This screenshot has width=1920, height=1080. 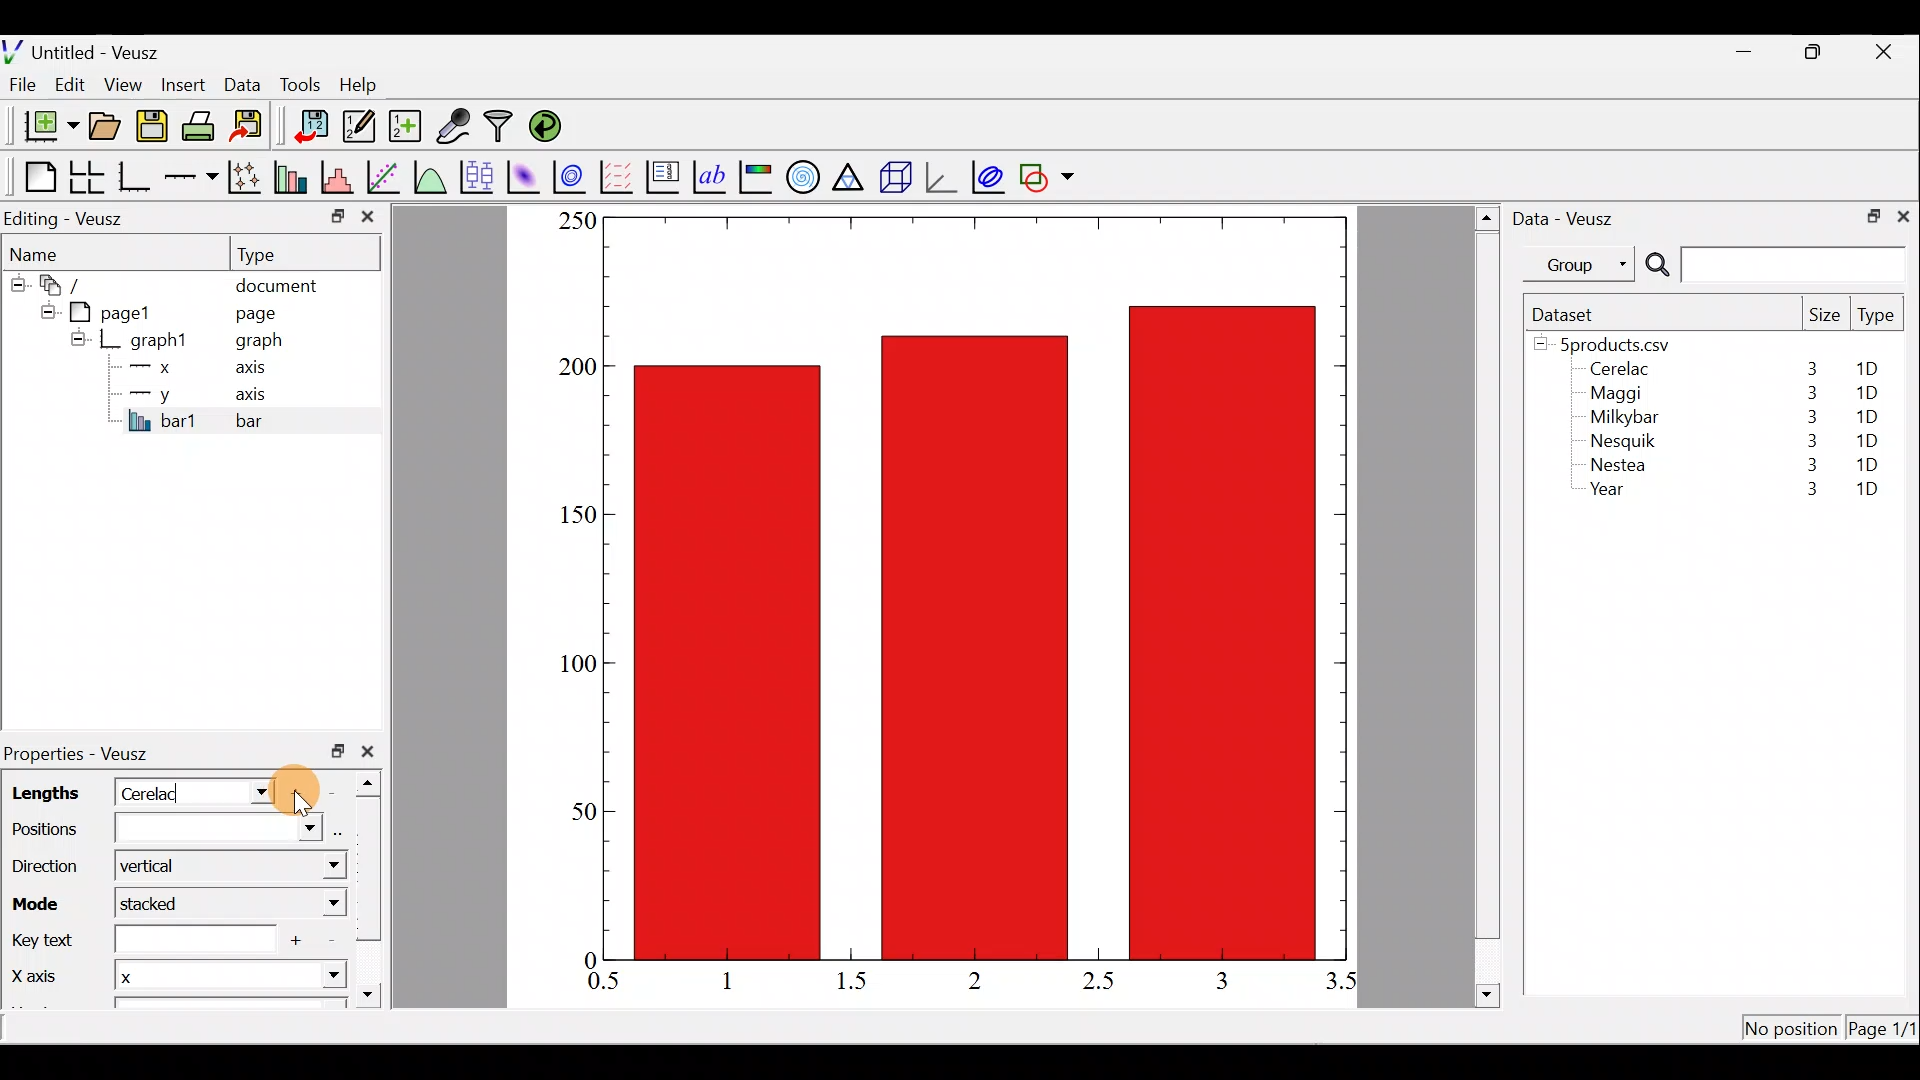 What do you see at coordinates (574, 176) in the screenshot?
I see `Plot a 2d dataset as contours` at bounding box center [574, 176].